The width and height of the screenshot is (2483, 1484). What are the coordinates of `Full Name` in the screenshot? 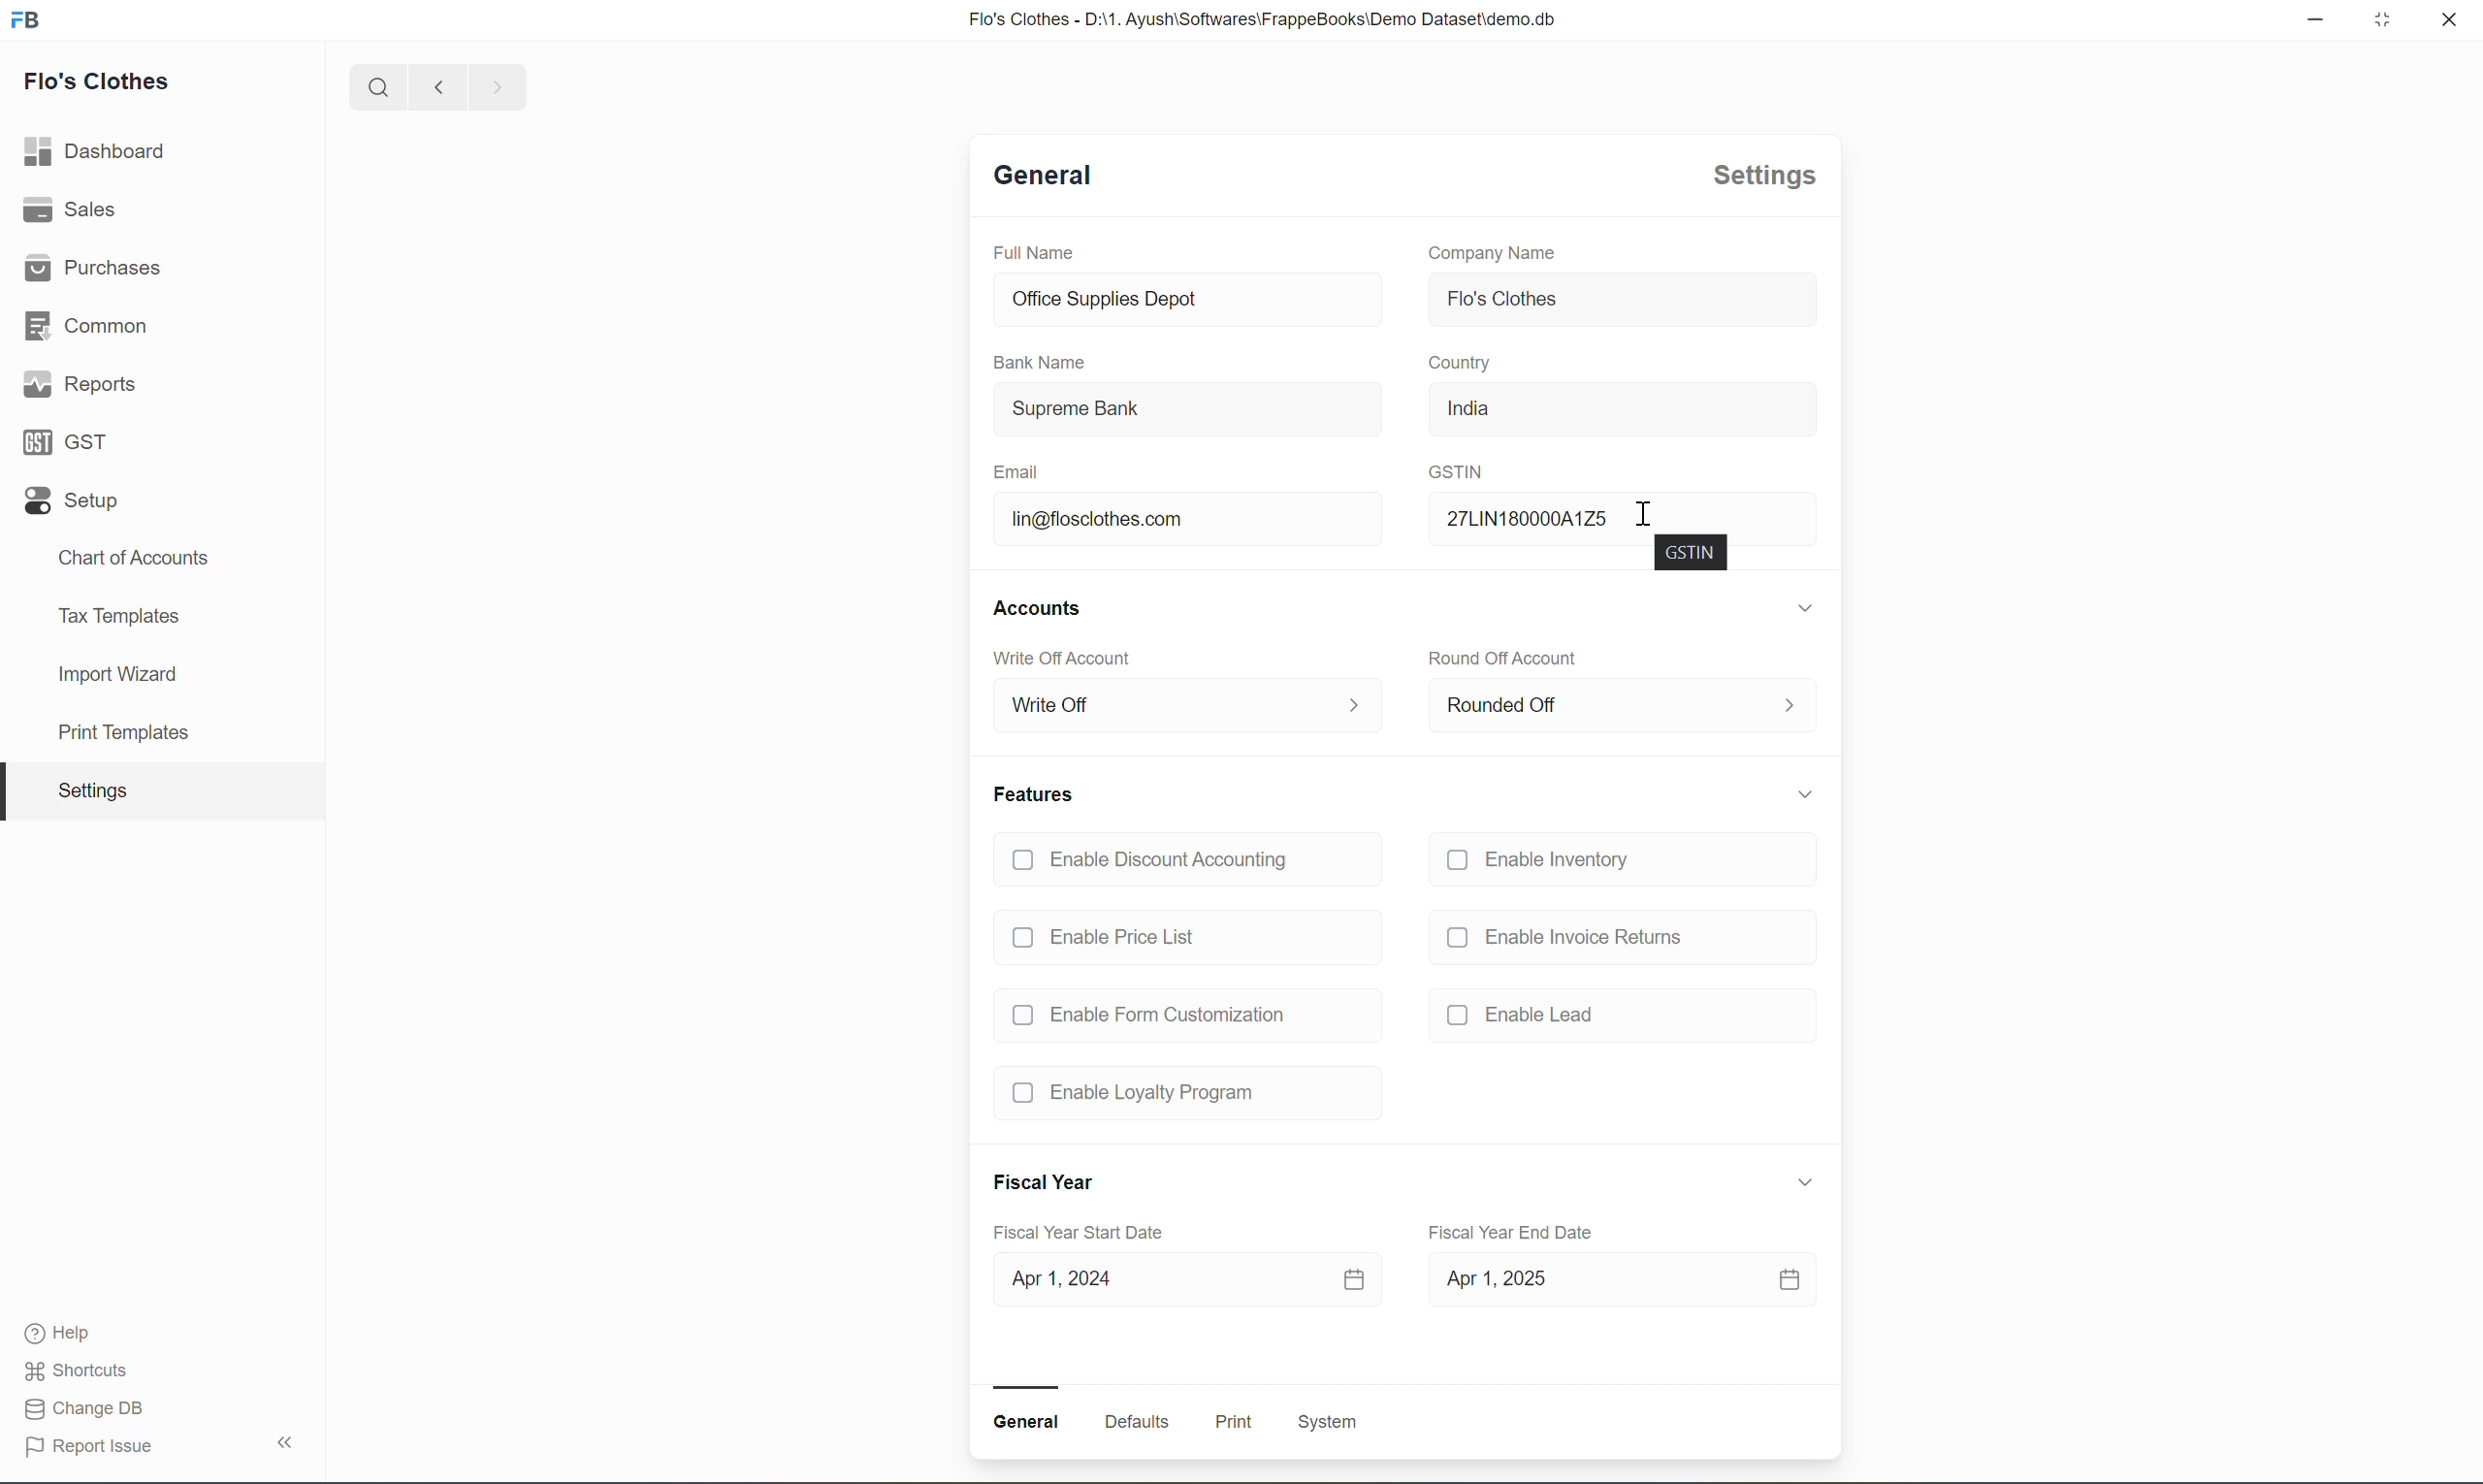 It's located at (1032, 253).